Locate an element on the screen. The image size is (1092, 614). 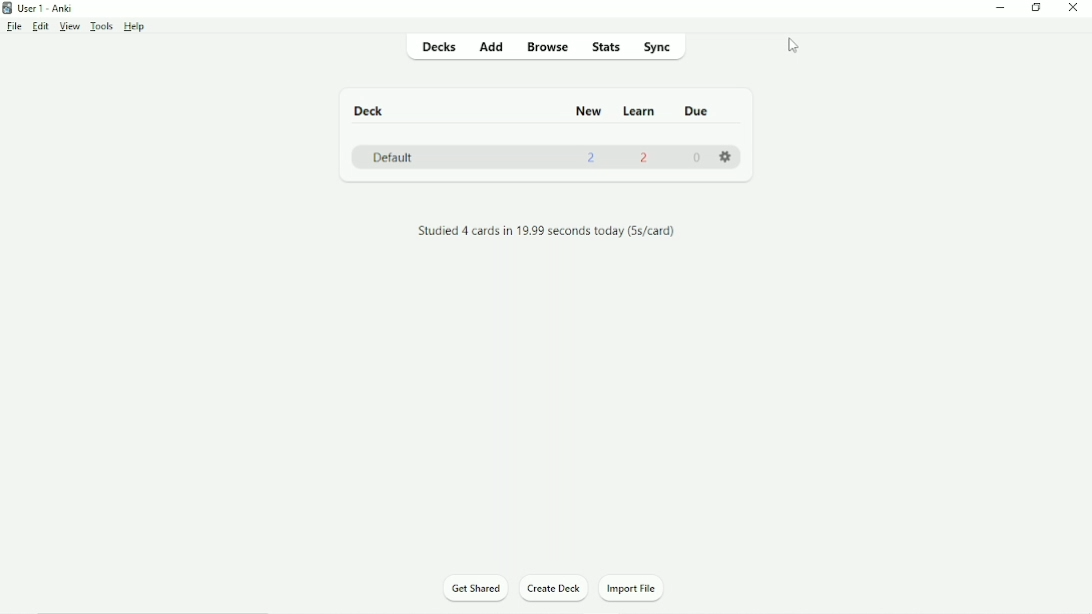
Studied 4 cards in 19.99 seconds today (5s/card) is located at coordinates (548, 231).